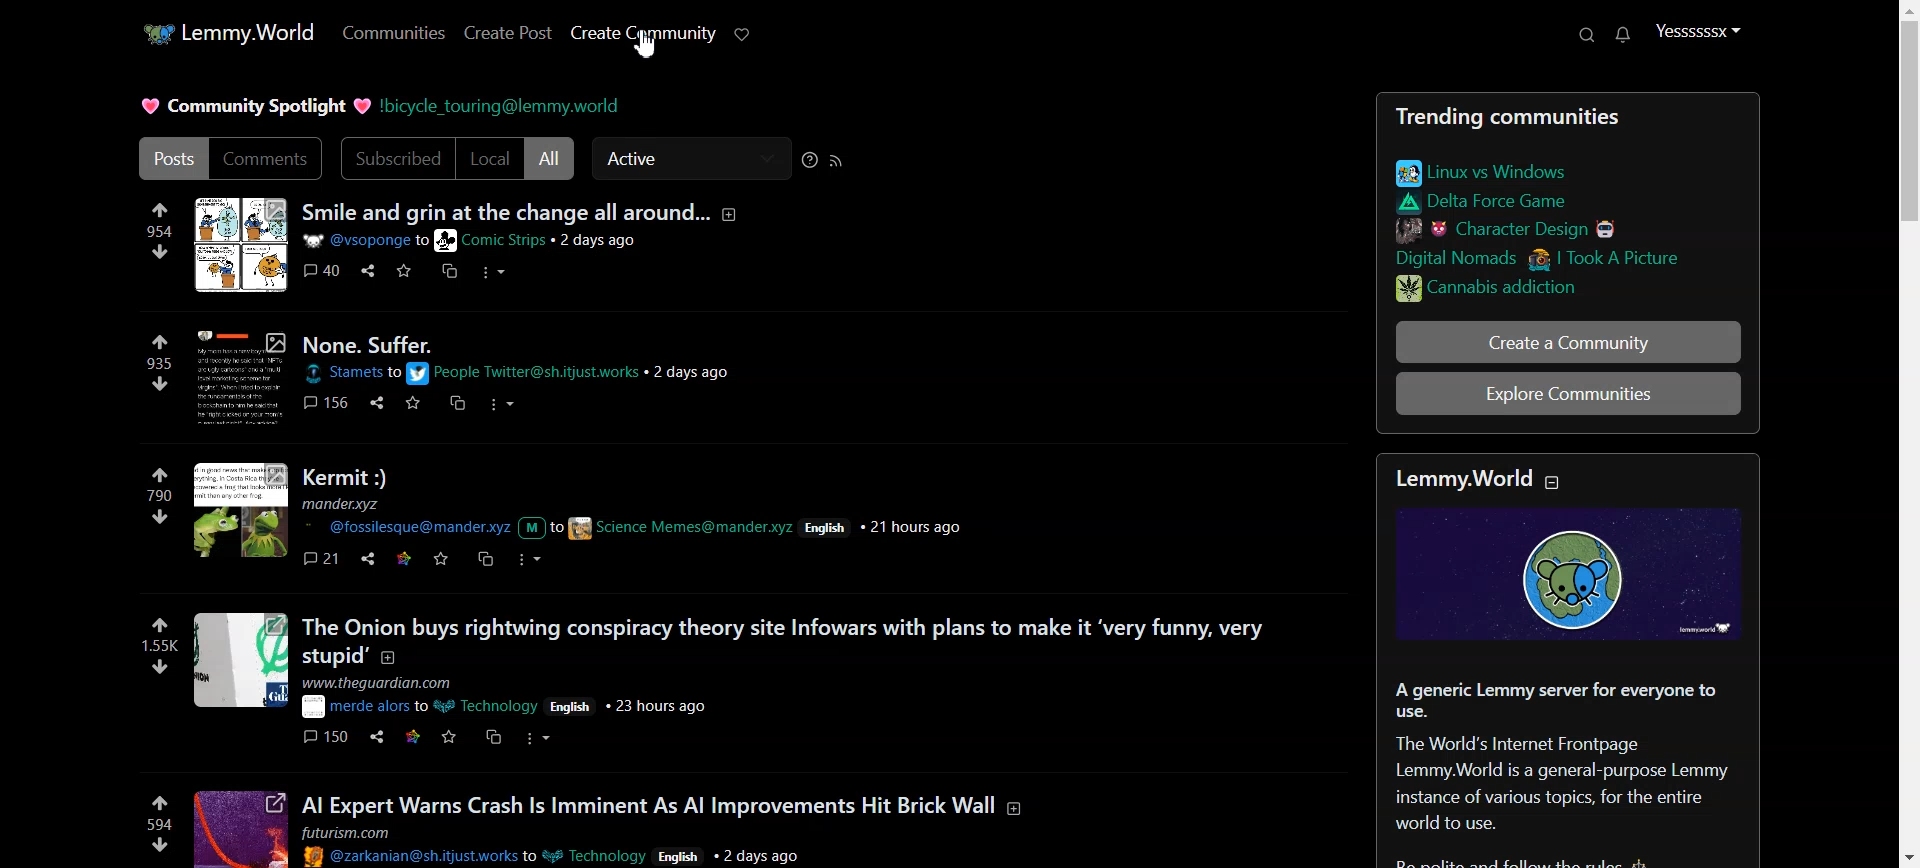 This screenshot has height=868, width=1920. What do you see at coordinates (324, 735) in the screenshot?
I see `comments` at bounding box center [324, 735].